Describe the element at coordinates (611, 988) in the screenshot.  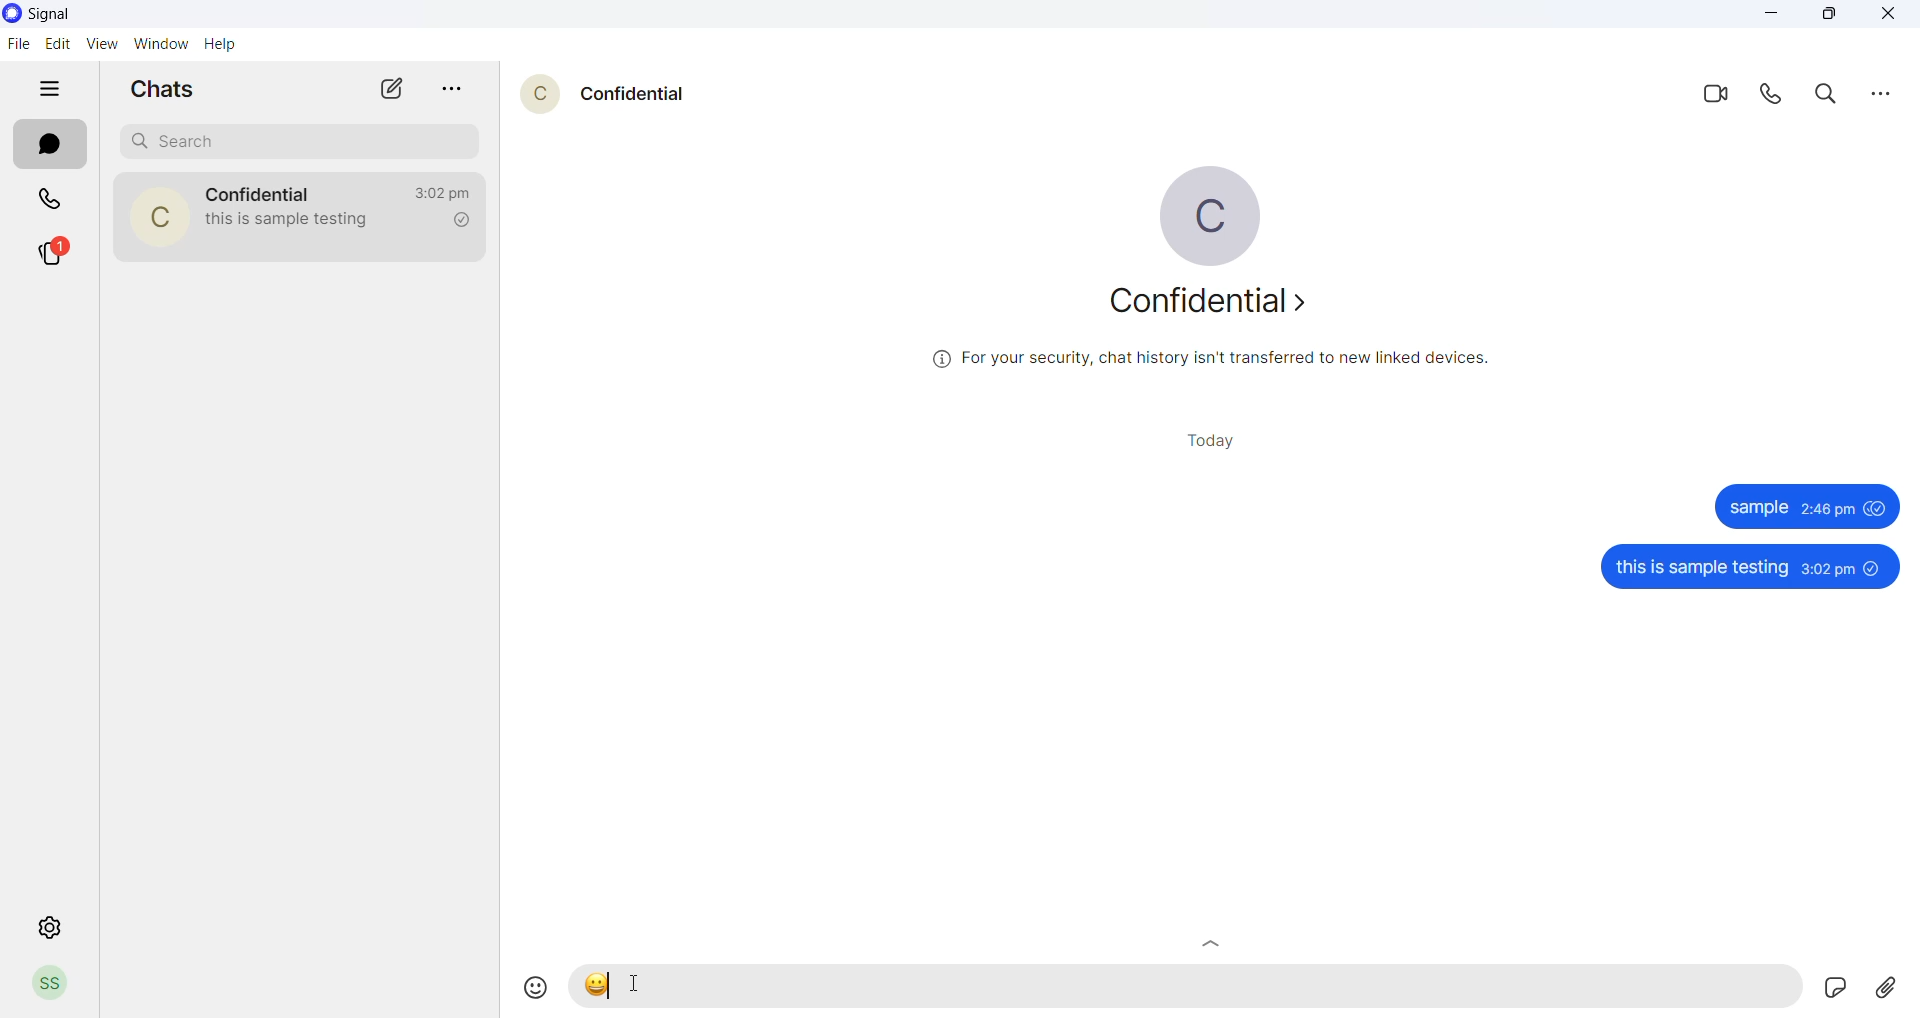
I see `text markup` at that location.